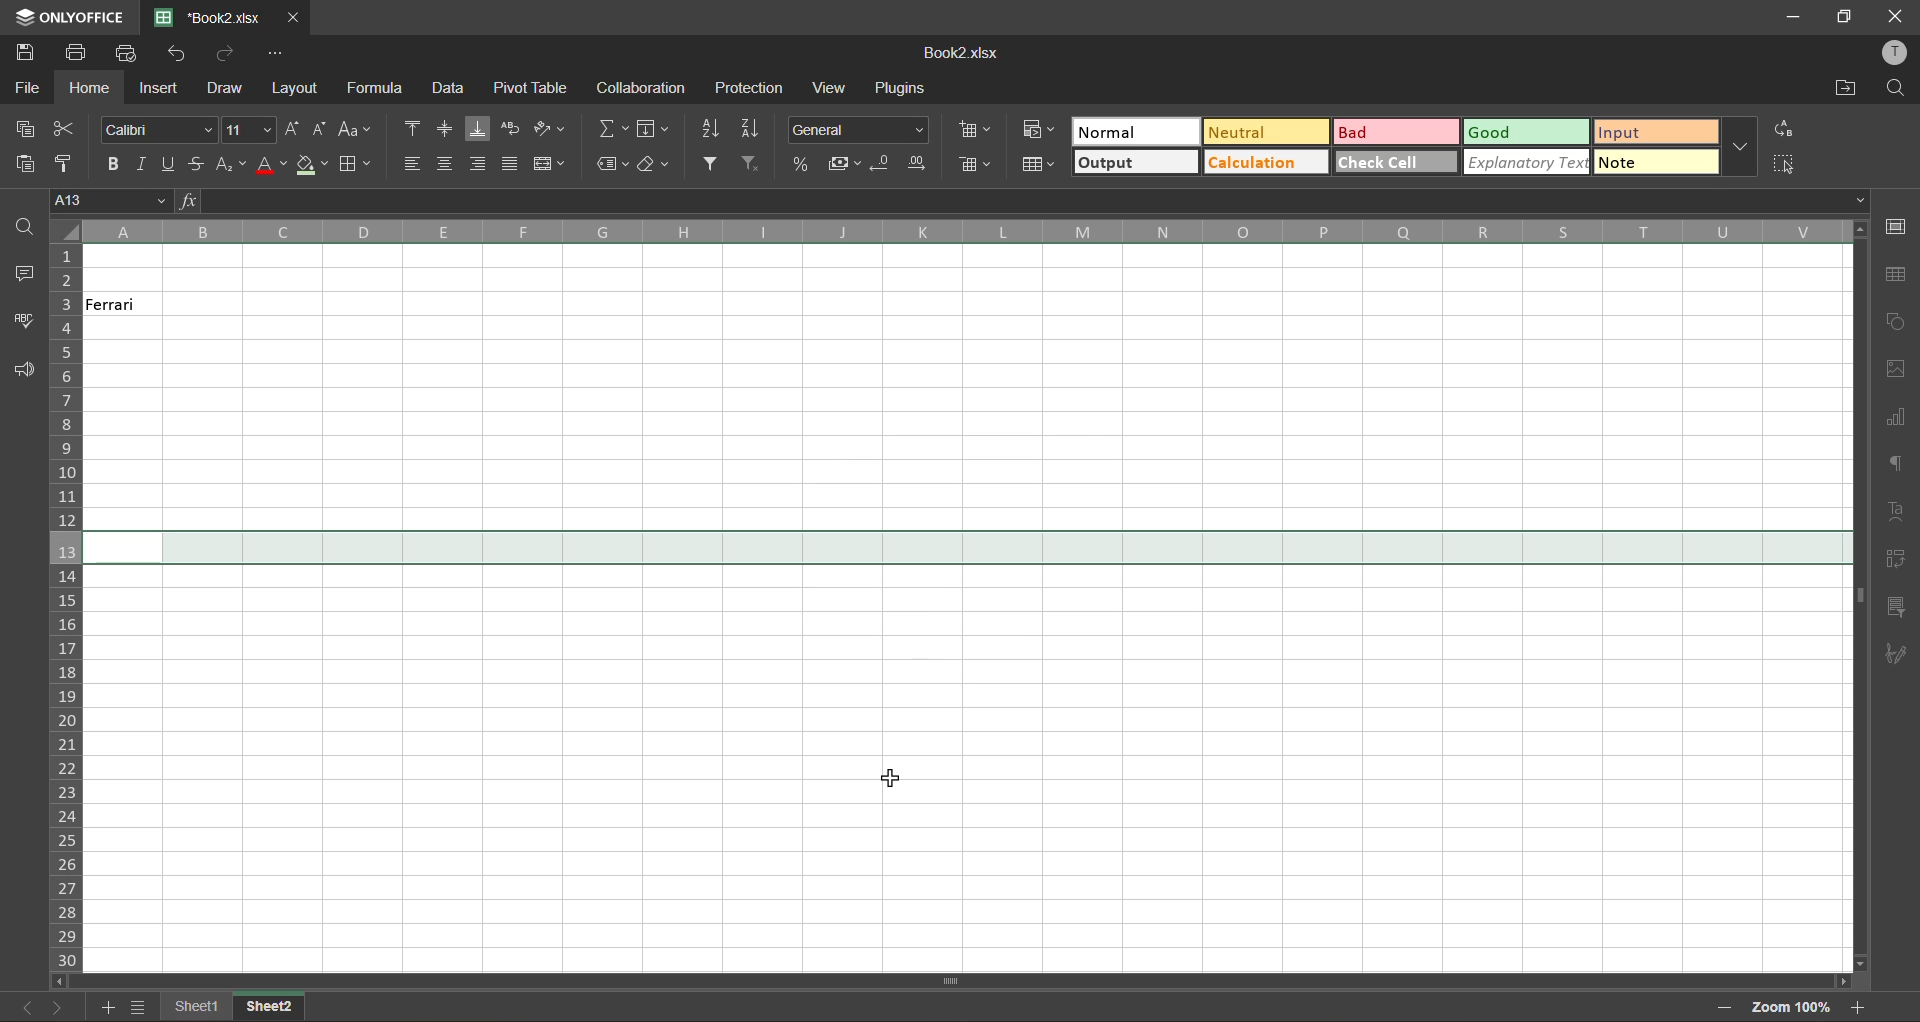 The height and width of the screenshot is (1022, 1920). Describe the element at coordinates (20, 275) in the screenshot. I see `comments` at that location.